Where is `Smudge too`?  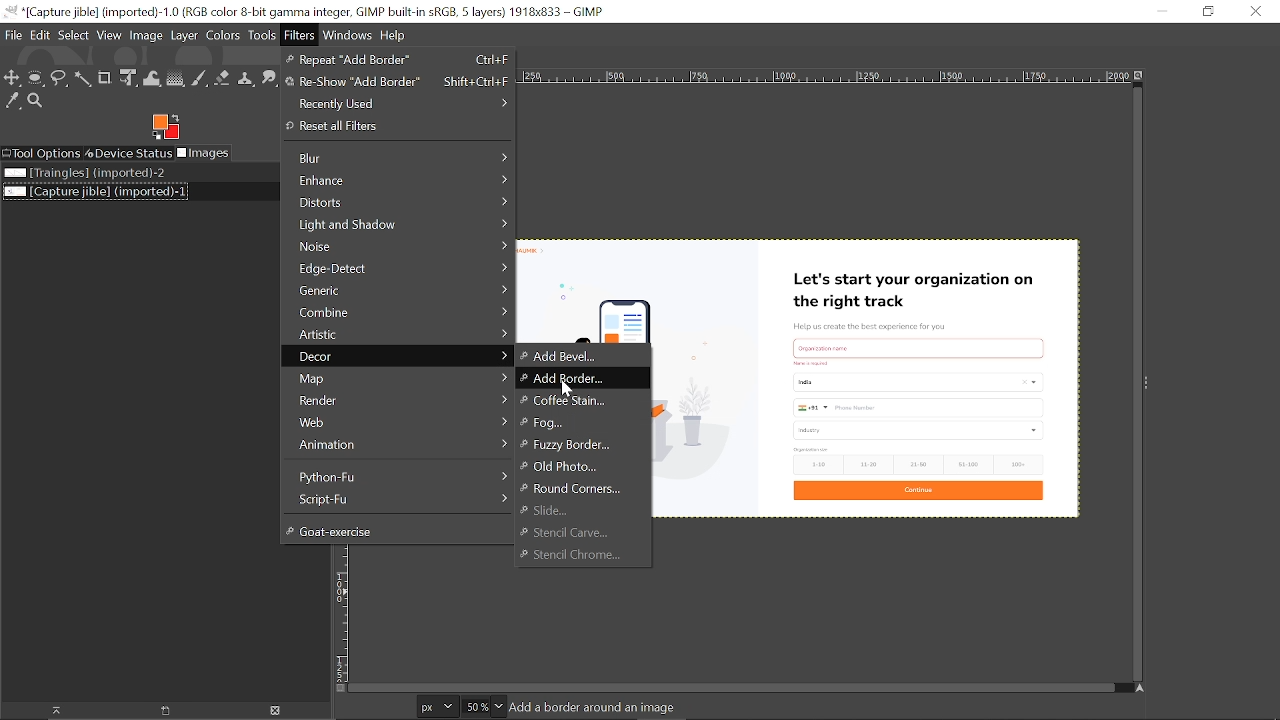 Smudge too is located at coordinates (270, 77).